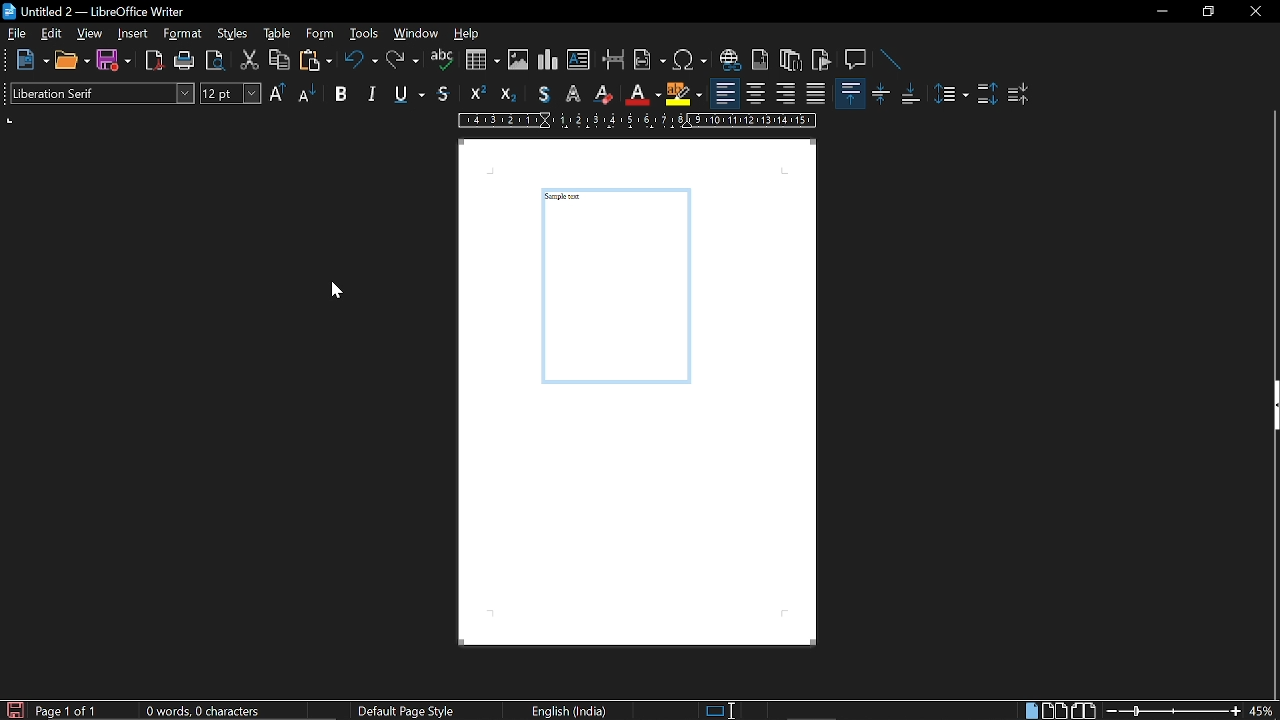 This screenshot has height=720, width=1280. I want to click on font color, so click(640, 95).